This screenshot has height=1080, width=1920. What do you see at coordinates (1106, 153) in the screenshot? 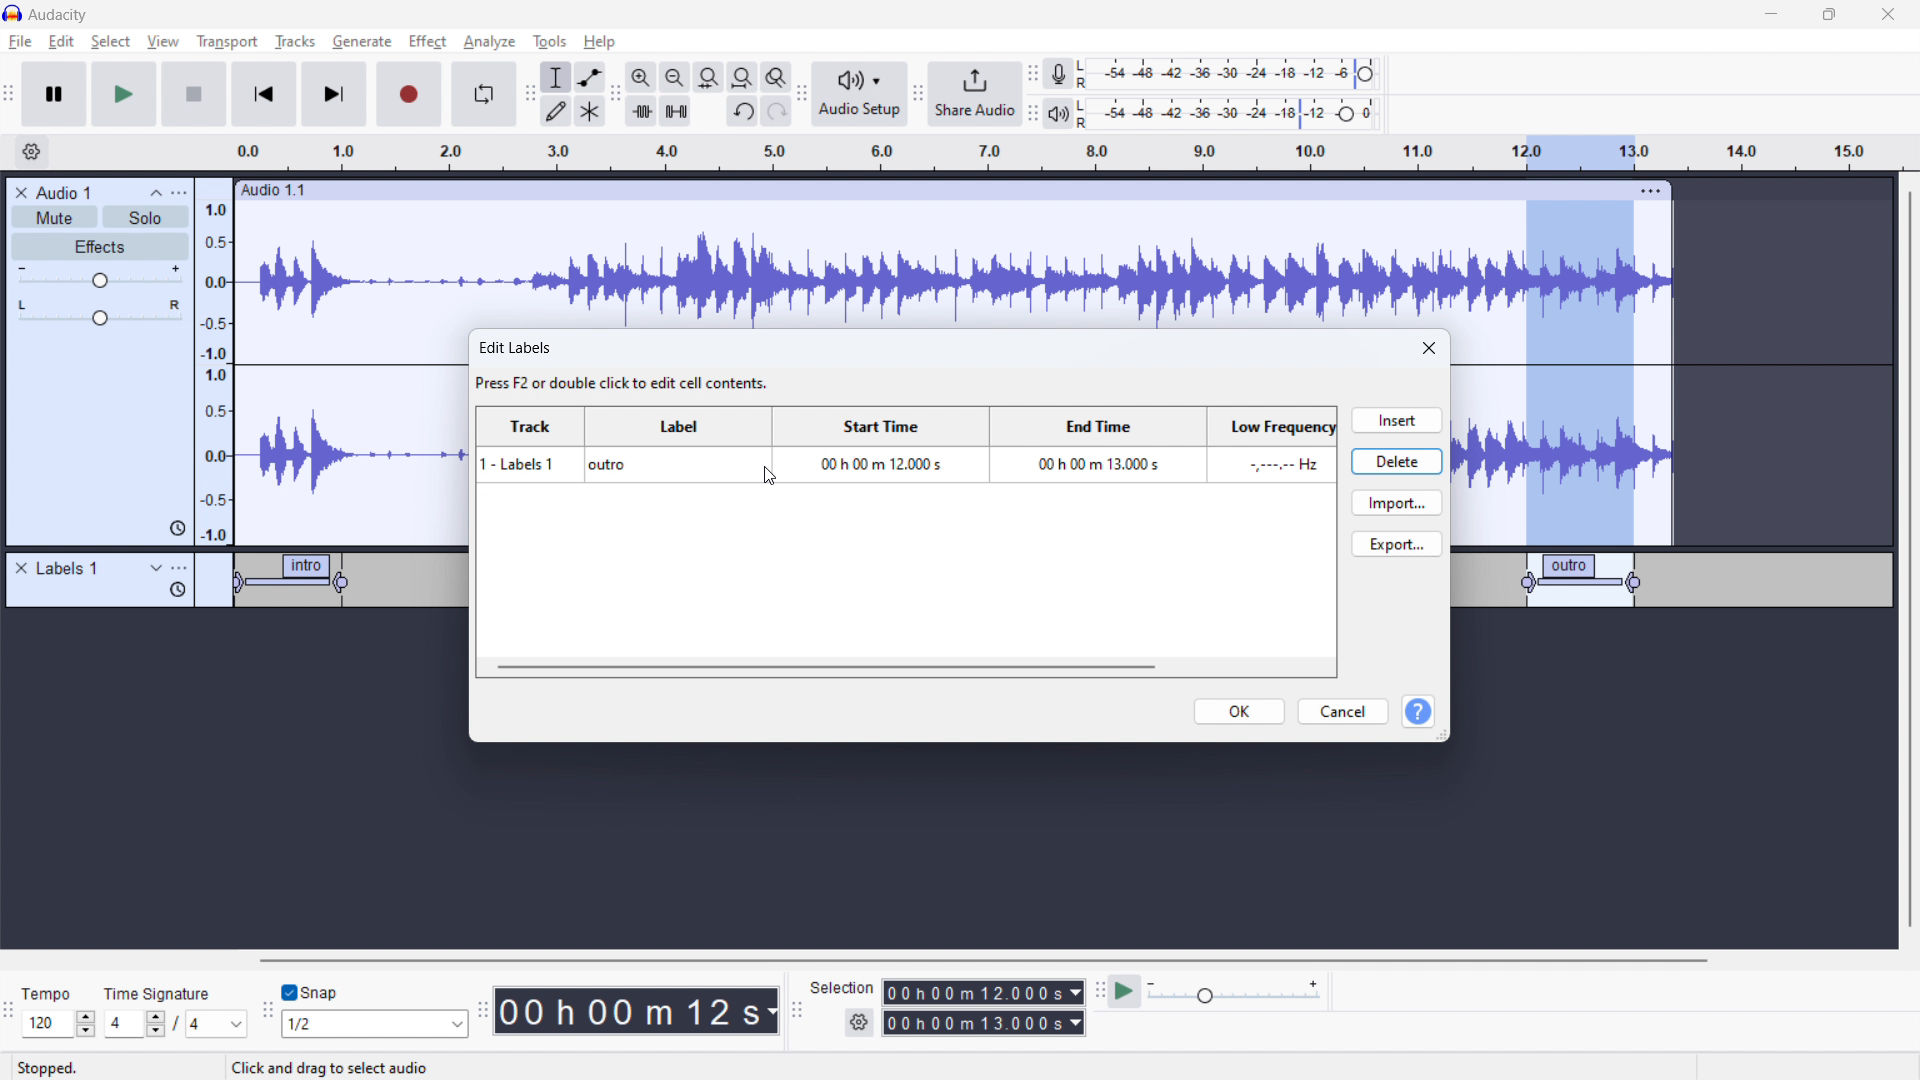
I see `timeline` at bounding box center [1106, 153].